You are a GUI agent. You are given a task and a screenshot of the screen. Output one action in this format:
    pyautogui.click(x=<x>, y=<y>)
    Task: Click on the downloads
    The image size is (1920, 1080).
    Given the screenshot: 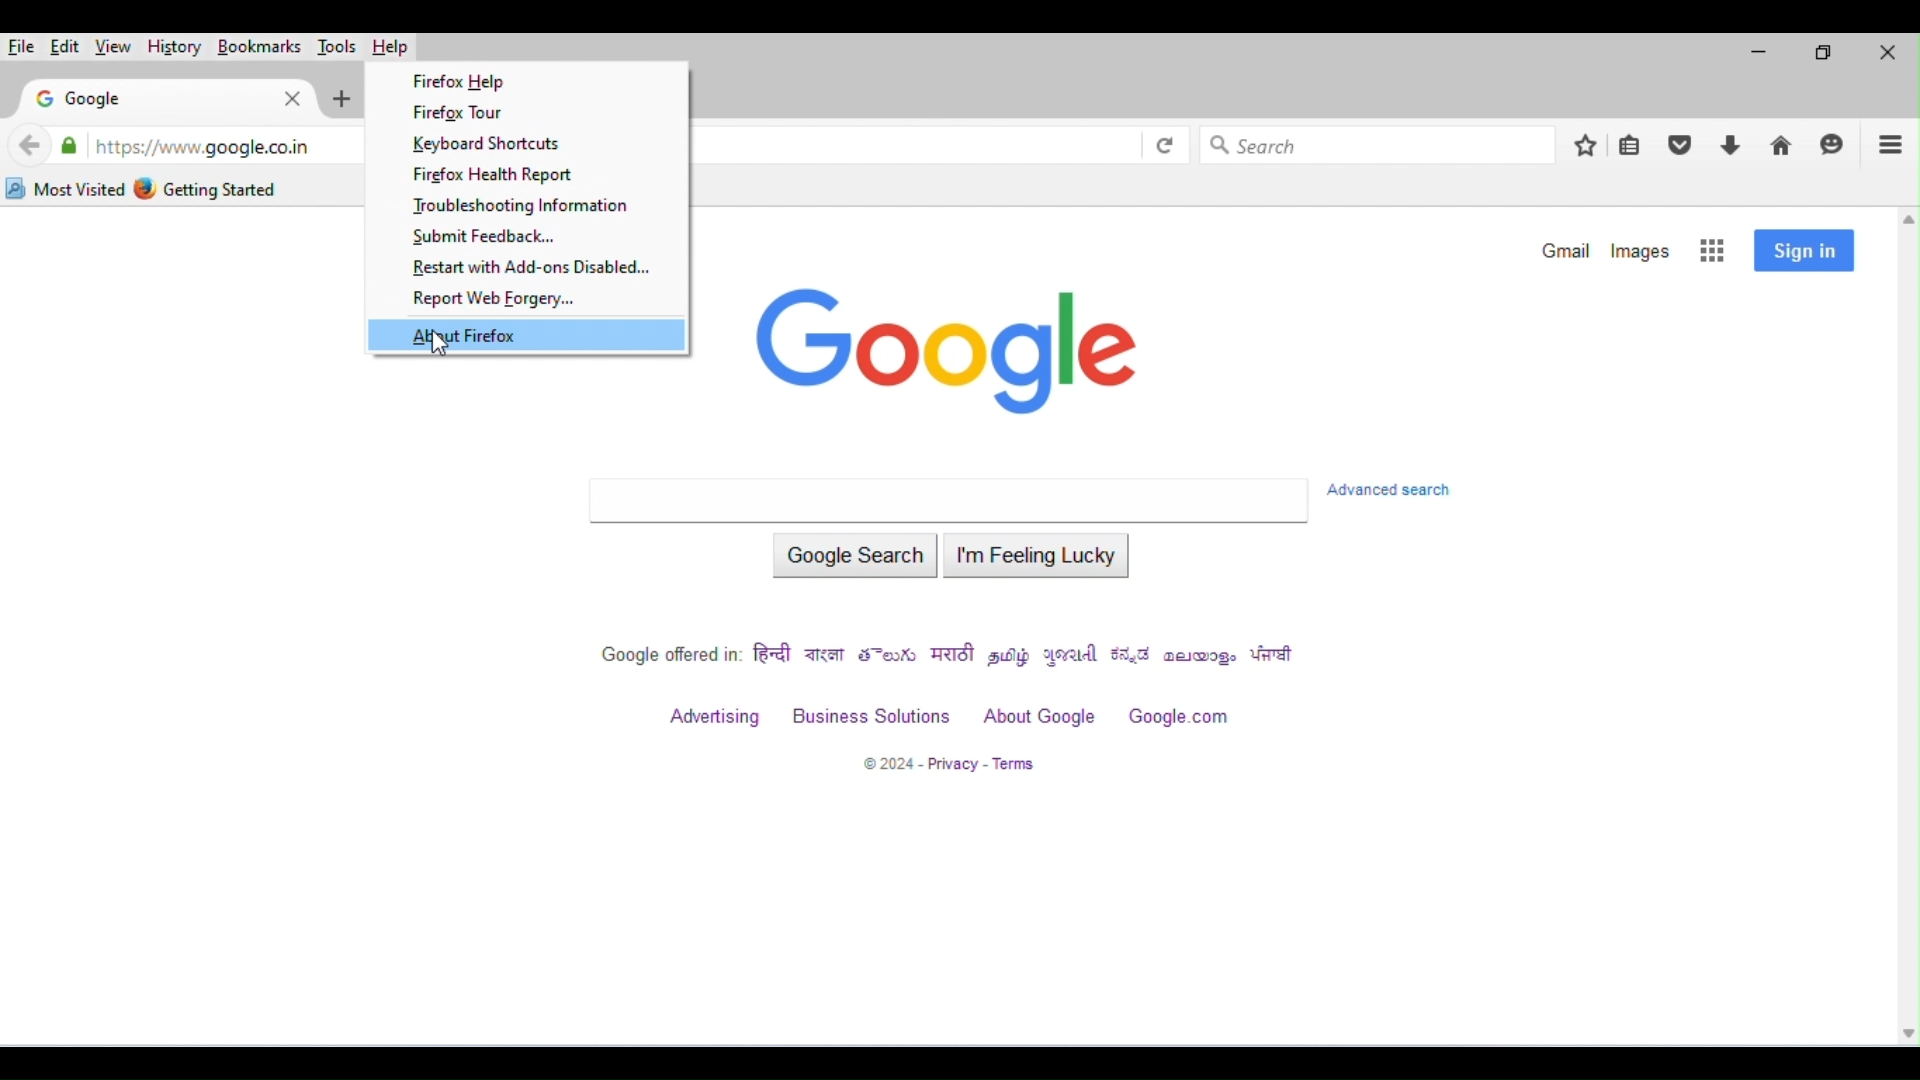 What is the action you would take?
    pyautogui.click(x=1732, y=147)
    